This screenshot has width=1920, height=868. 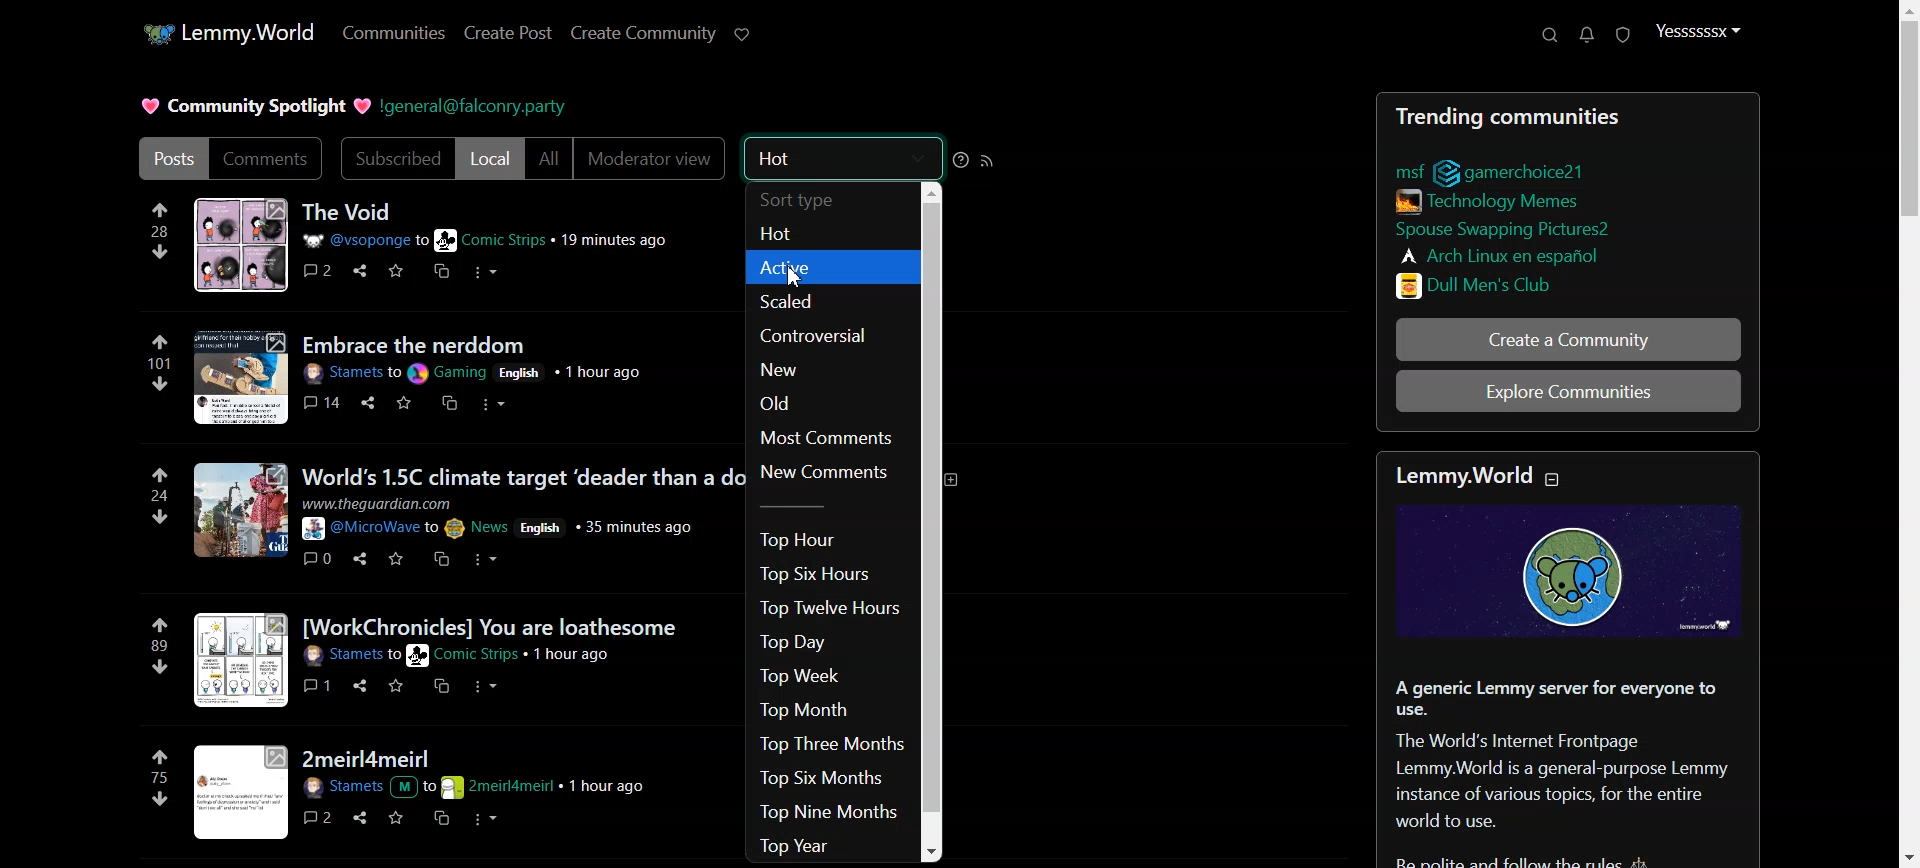 What do you see at coordinates (391, 33) in the screenshot?
I see `Communities` at bounding box center [391, 33].